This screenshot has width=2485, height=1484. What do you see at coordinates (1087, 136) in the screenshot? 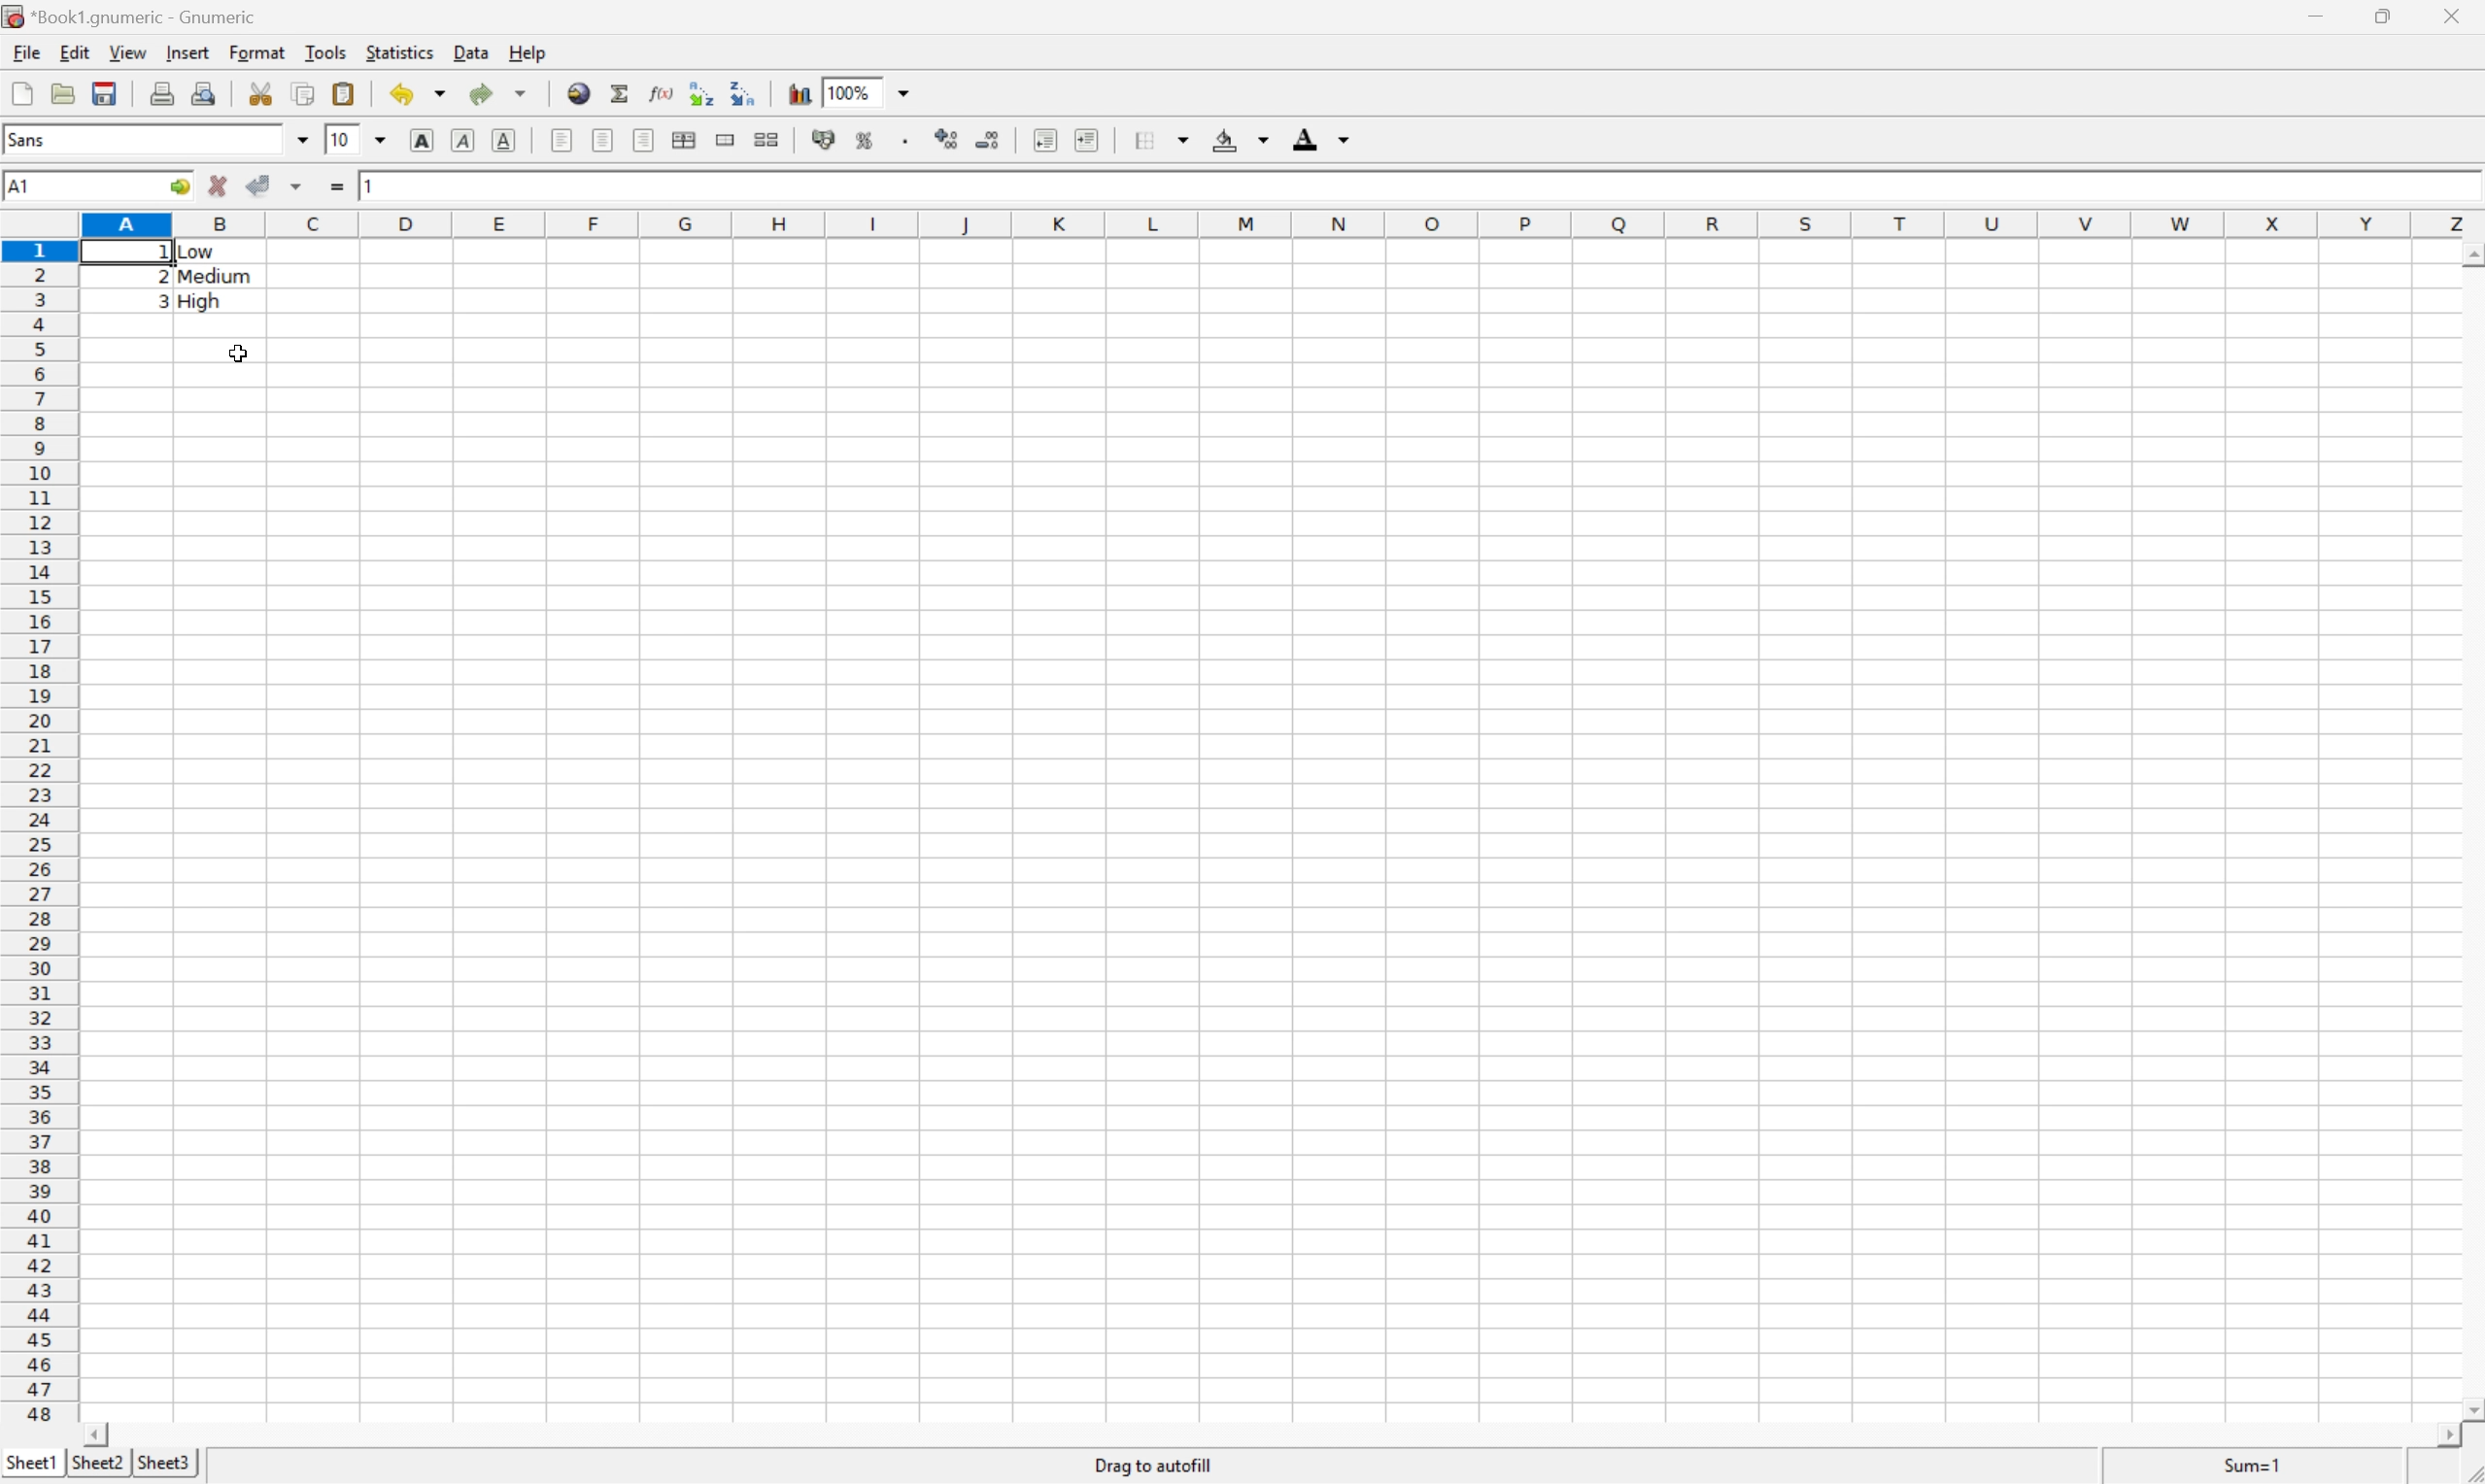
I see `Increase indent, and align the contents to the left` at bounding box center [1087, 136].